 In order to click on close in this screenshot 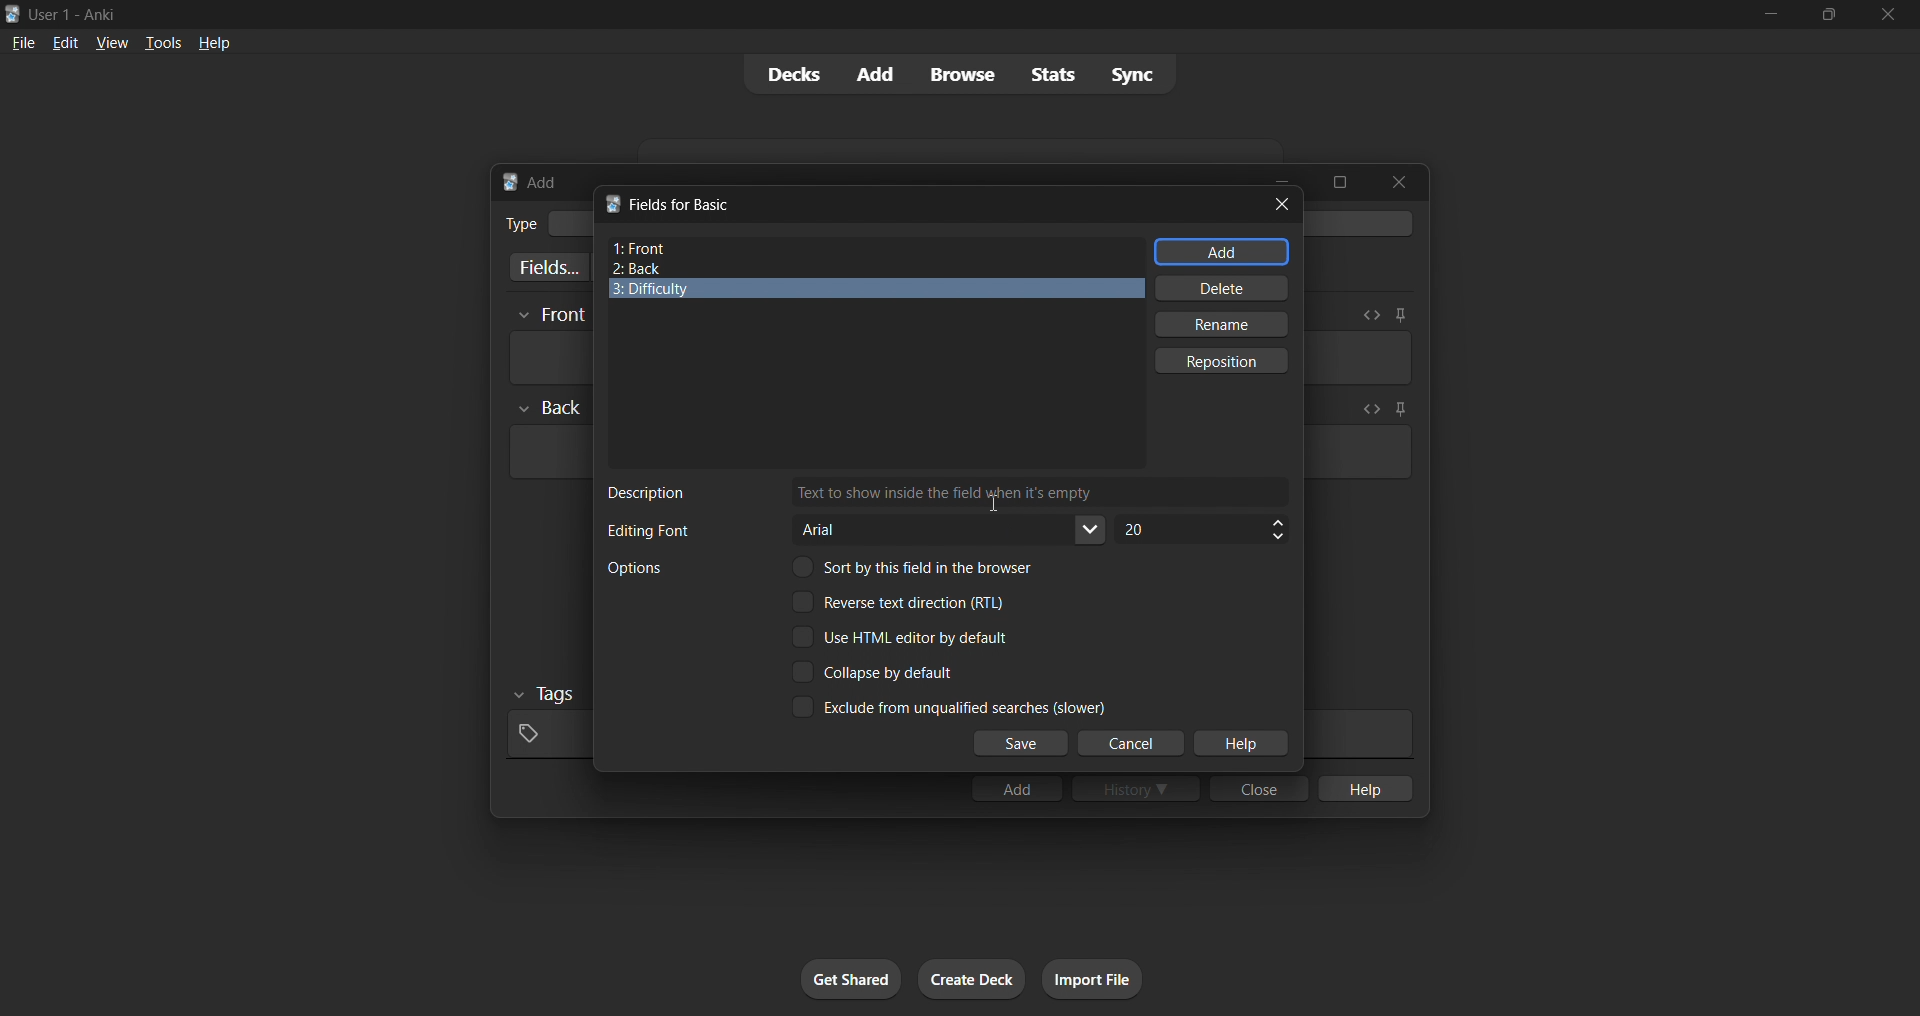, I will do `click(1399, 182)`.